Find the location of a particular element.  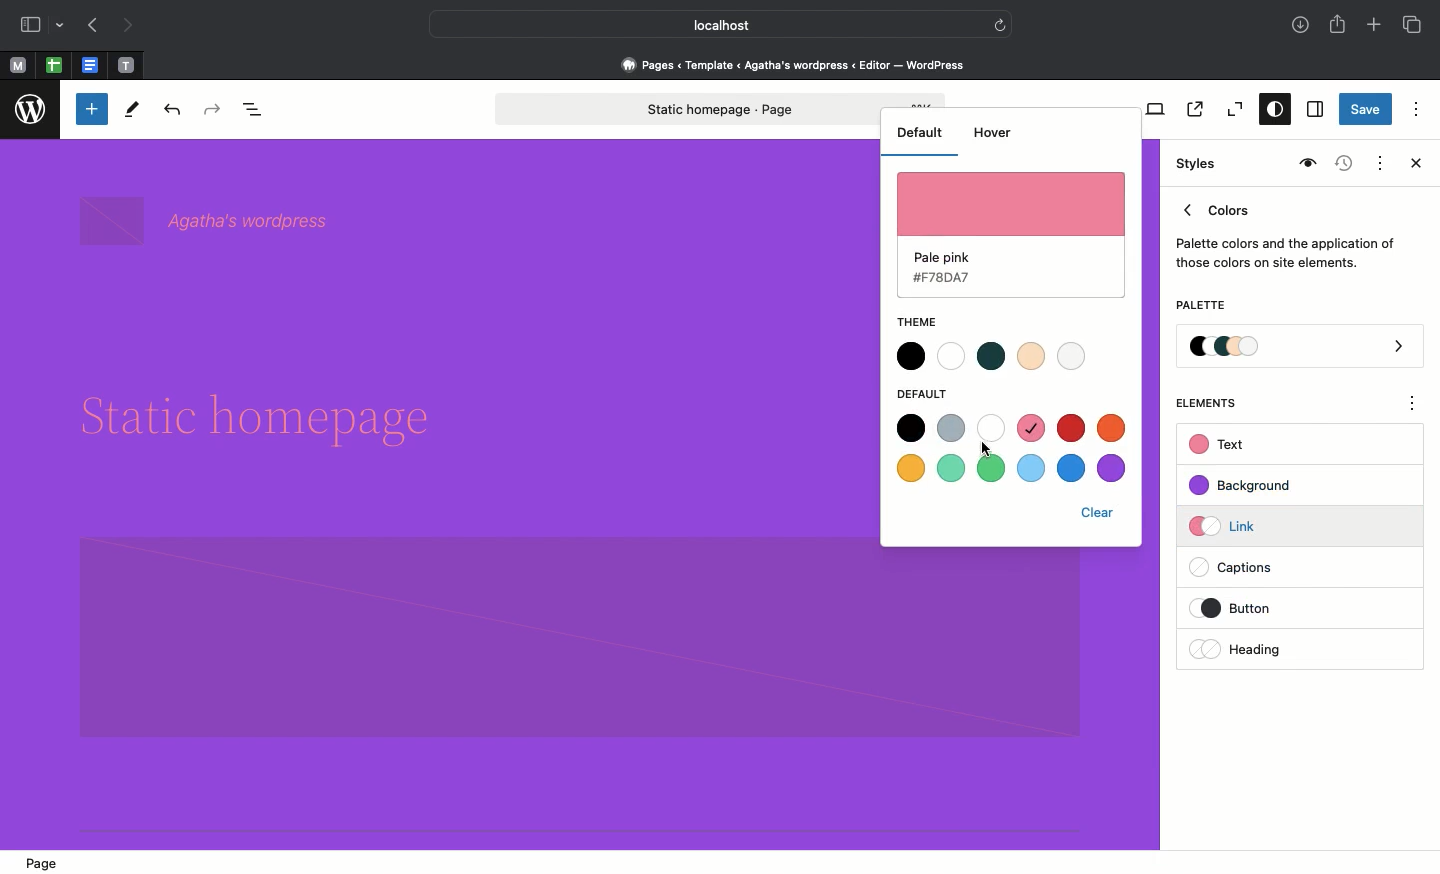

wordpress is located at coordinates (31, 110).